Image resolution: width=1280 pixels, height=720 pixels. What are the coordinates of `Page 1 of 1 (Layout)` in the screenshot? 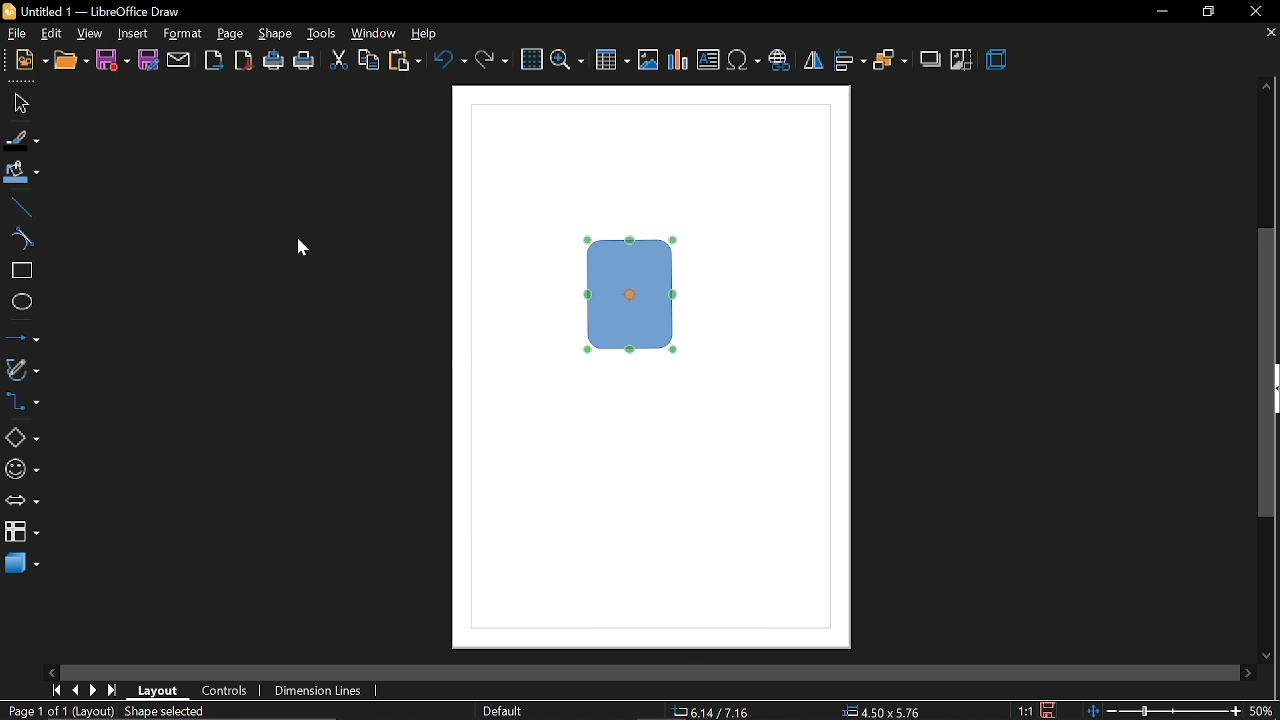 It's located at (66, 712).